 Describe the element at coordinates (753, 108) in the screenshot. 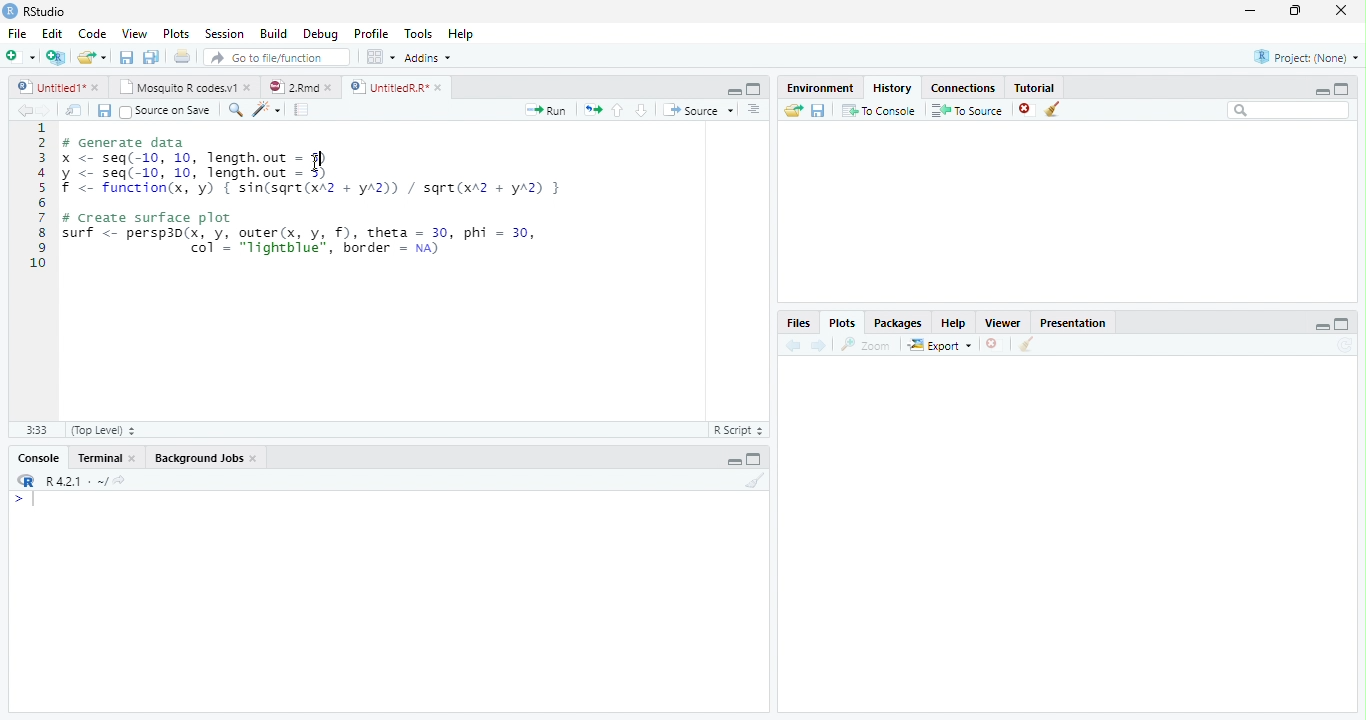

I see `Show document outline` at that location.